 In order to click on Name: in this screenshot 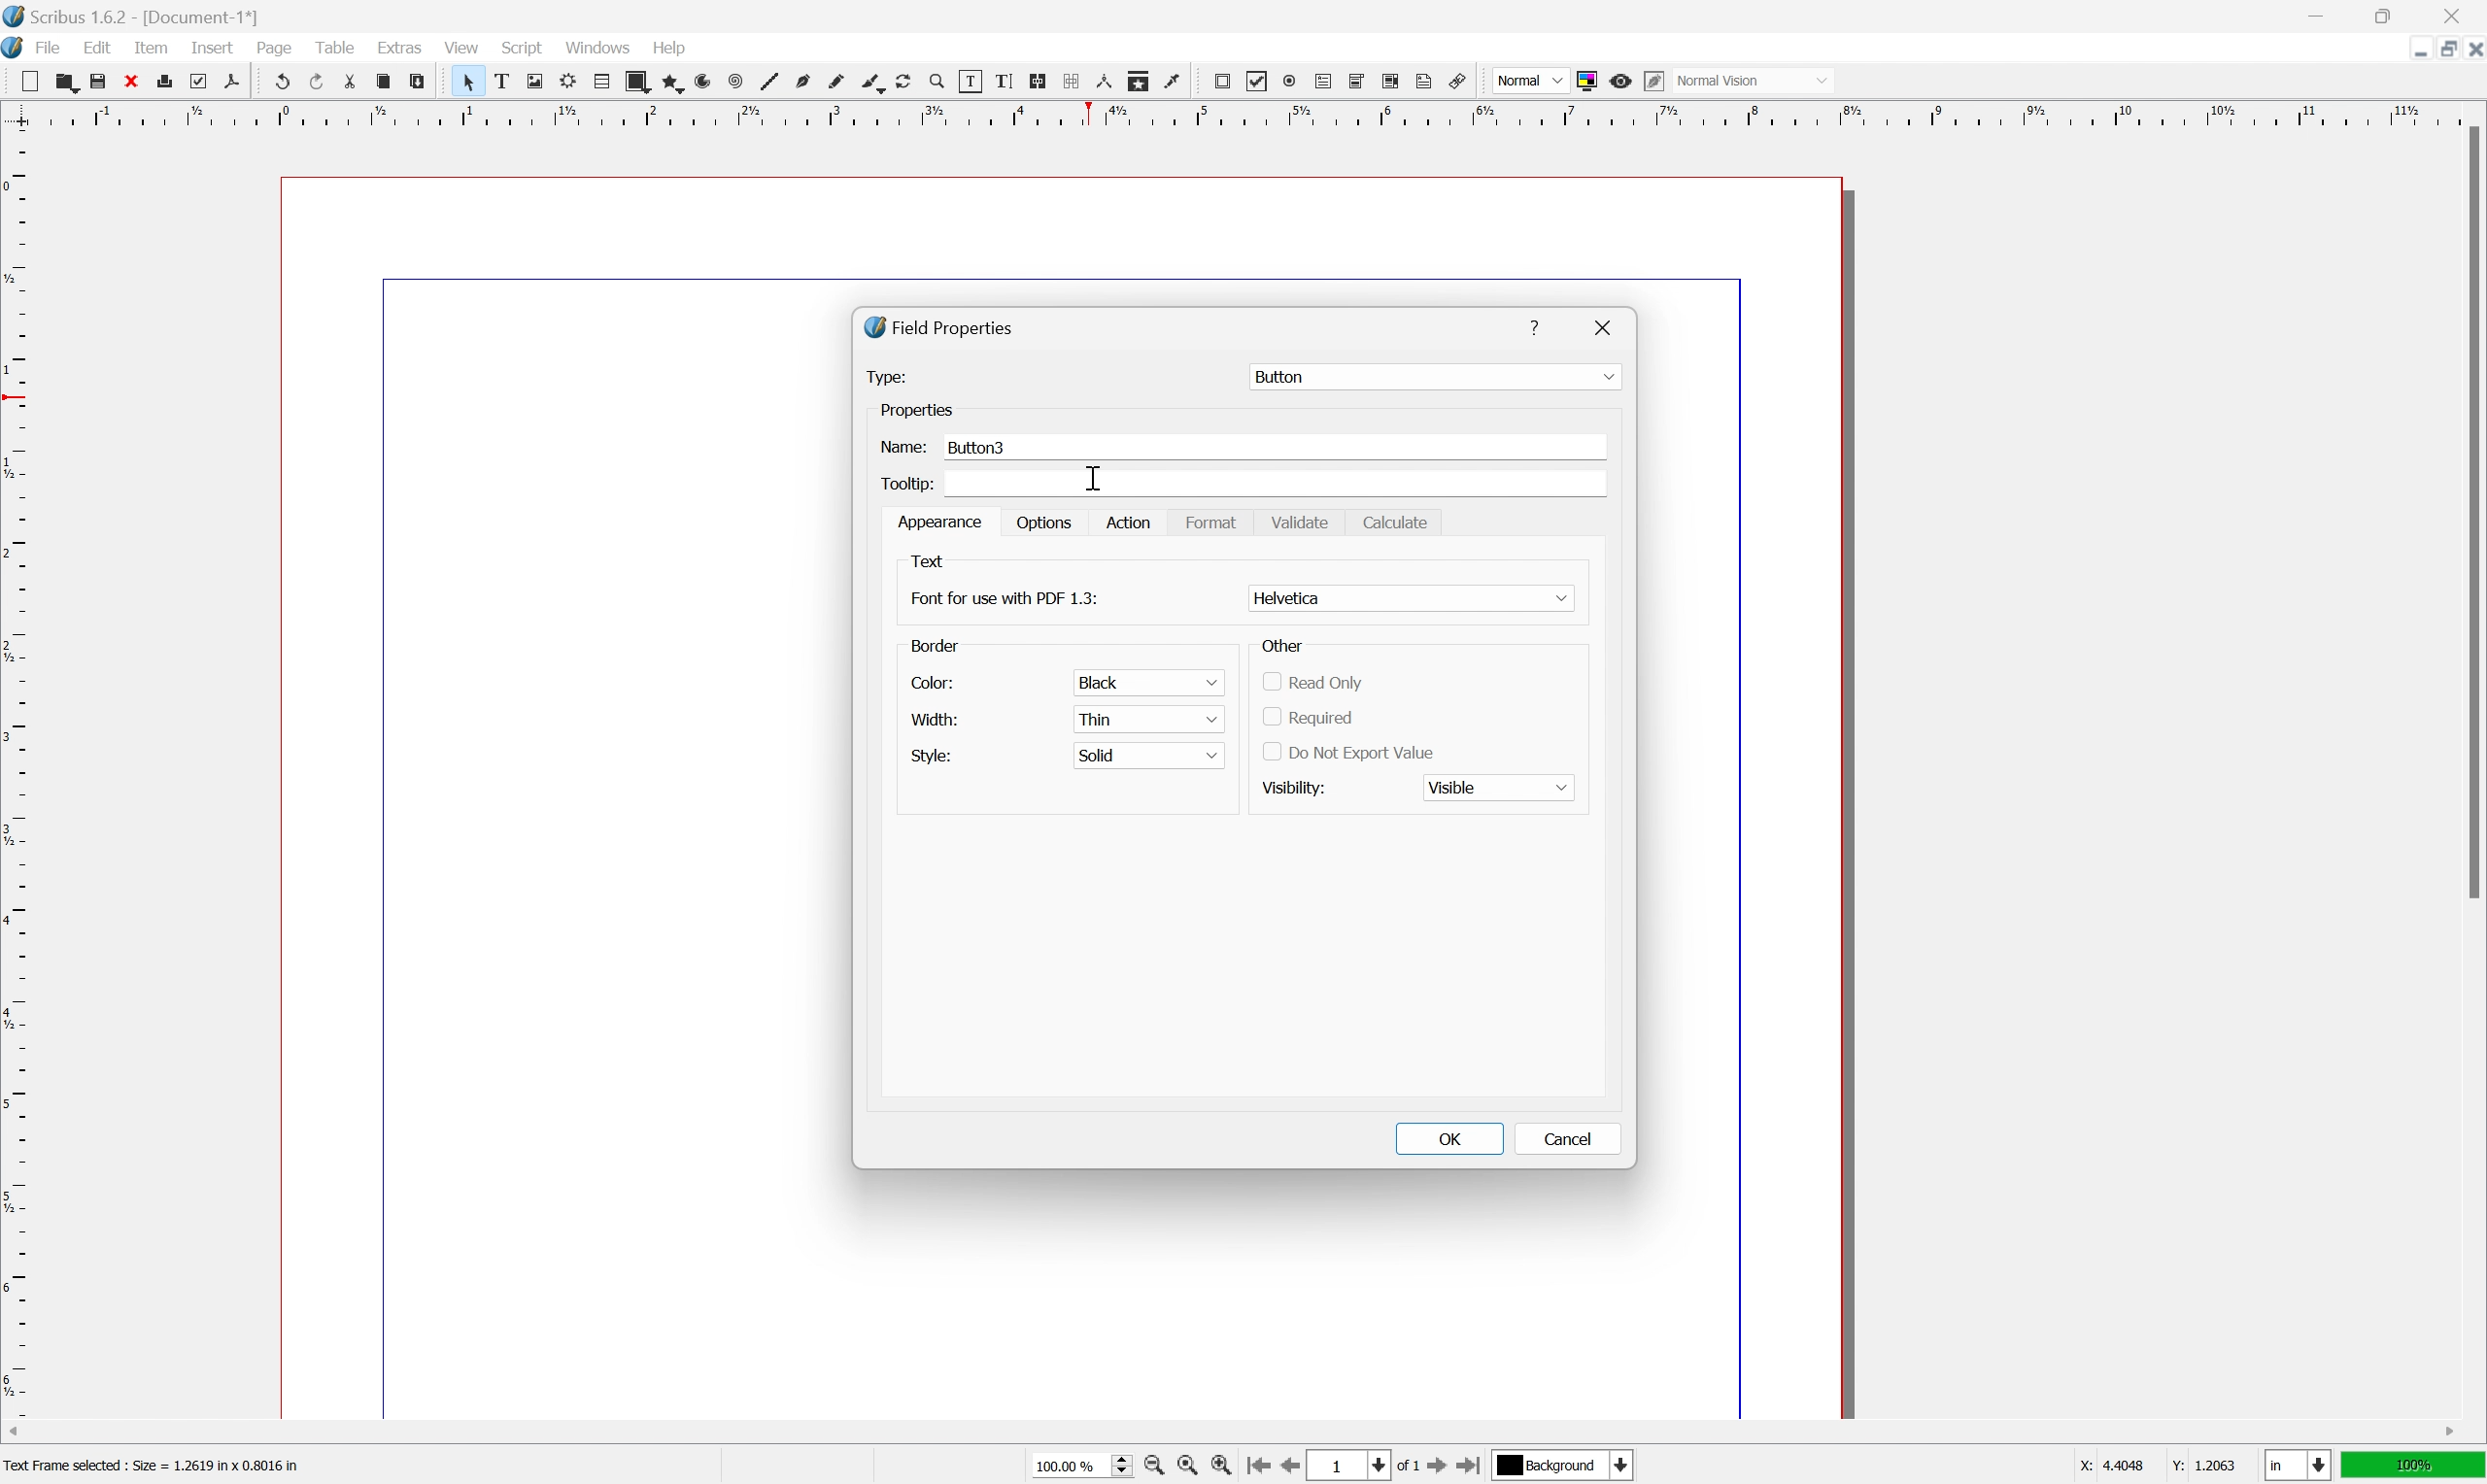, I will do `click(905, 443)`.